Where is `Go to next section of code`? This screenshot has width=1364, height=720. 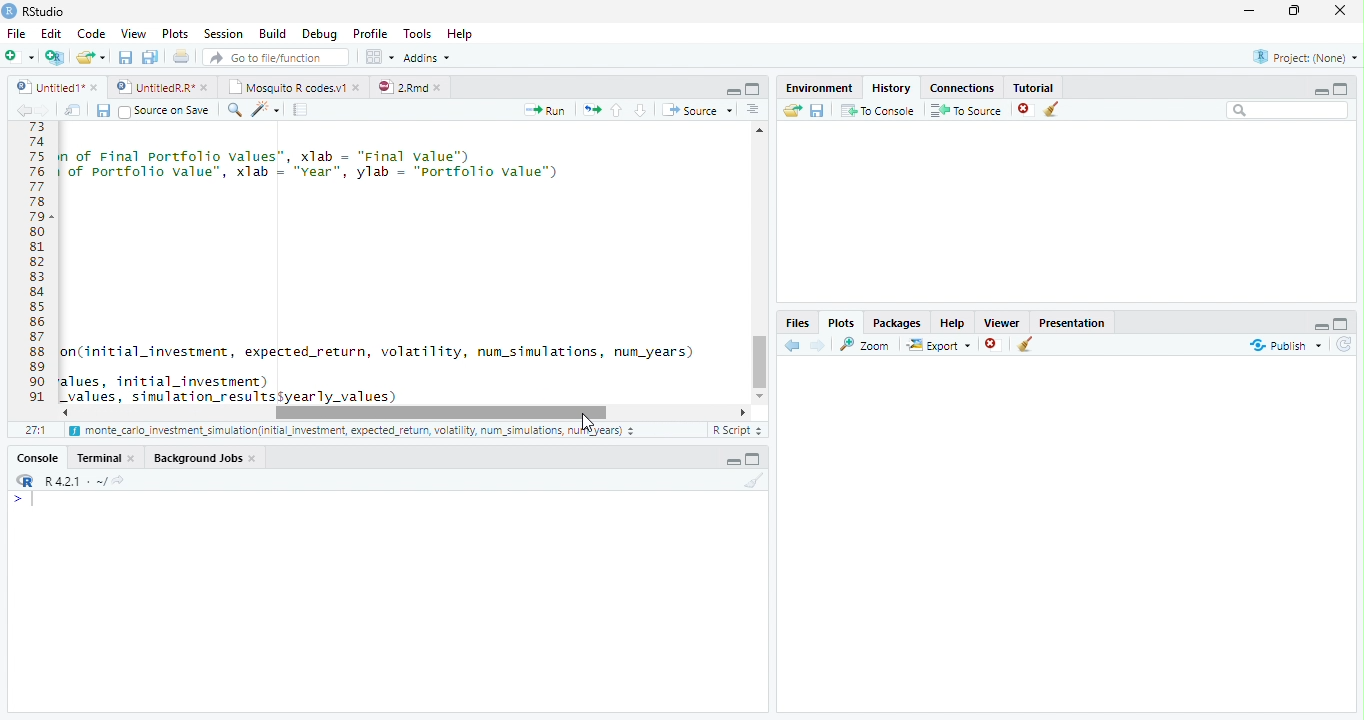
Go to next section of code is located at coordinates (642, 111).